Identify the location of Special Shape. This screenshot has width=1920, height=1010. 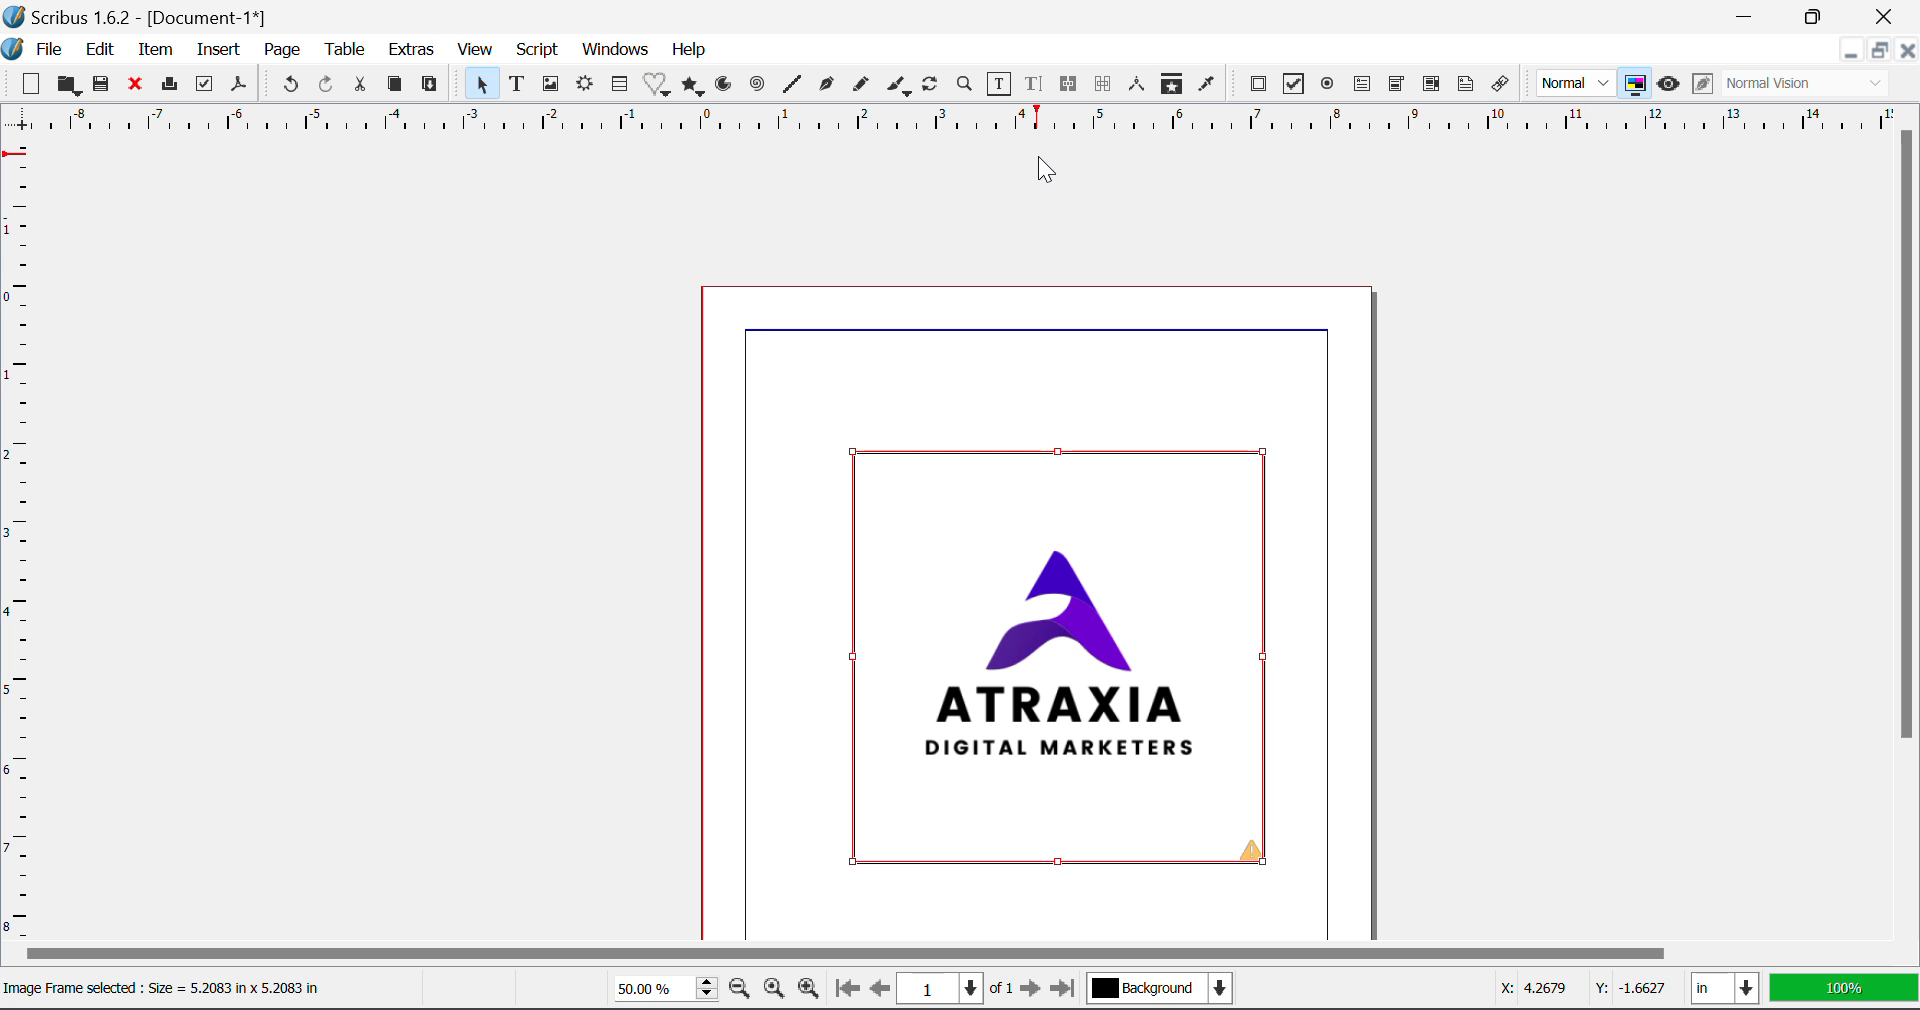
(655, 84).